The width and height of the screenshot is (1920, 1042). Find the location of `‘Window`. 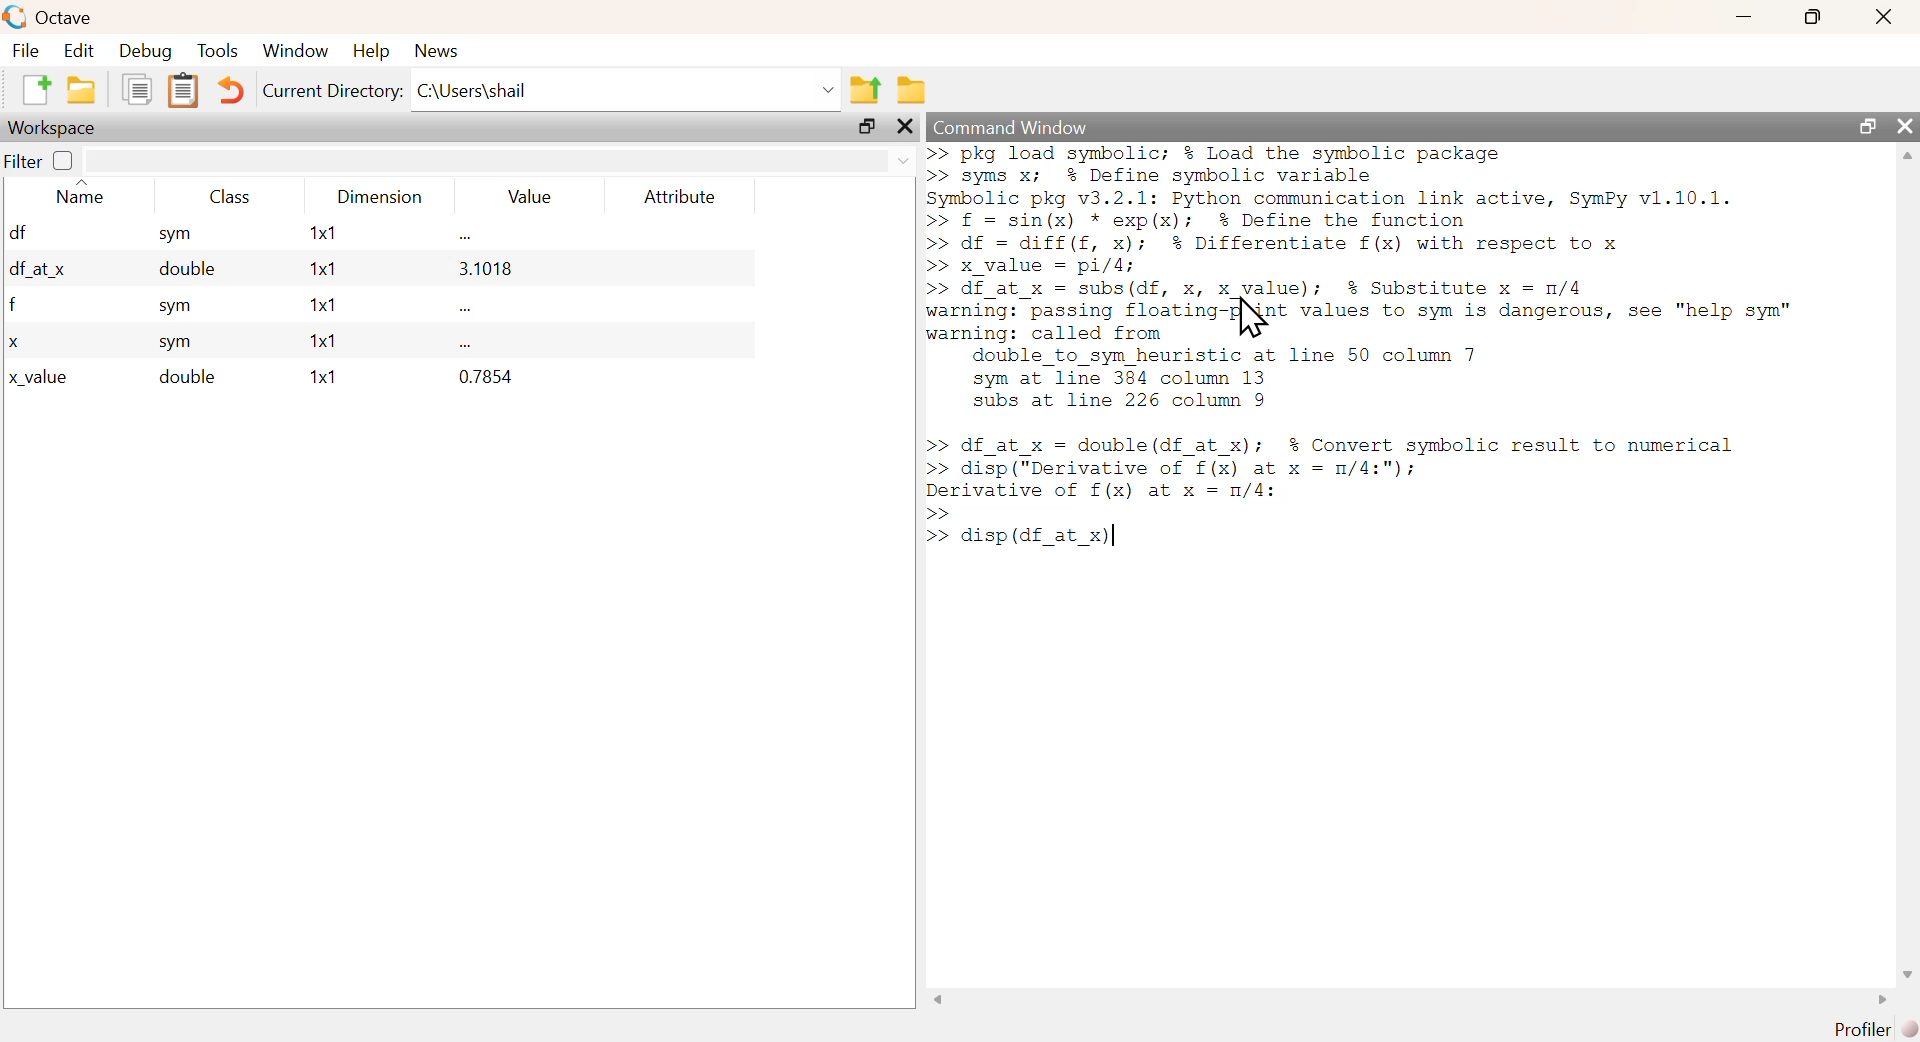

‘Window is located at coordinates (293, 52).